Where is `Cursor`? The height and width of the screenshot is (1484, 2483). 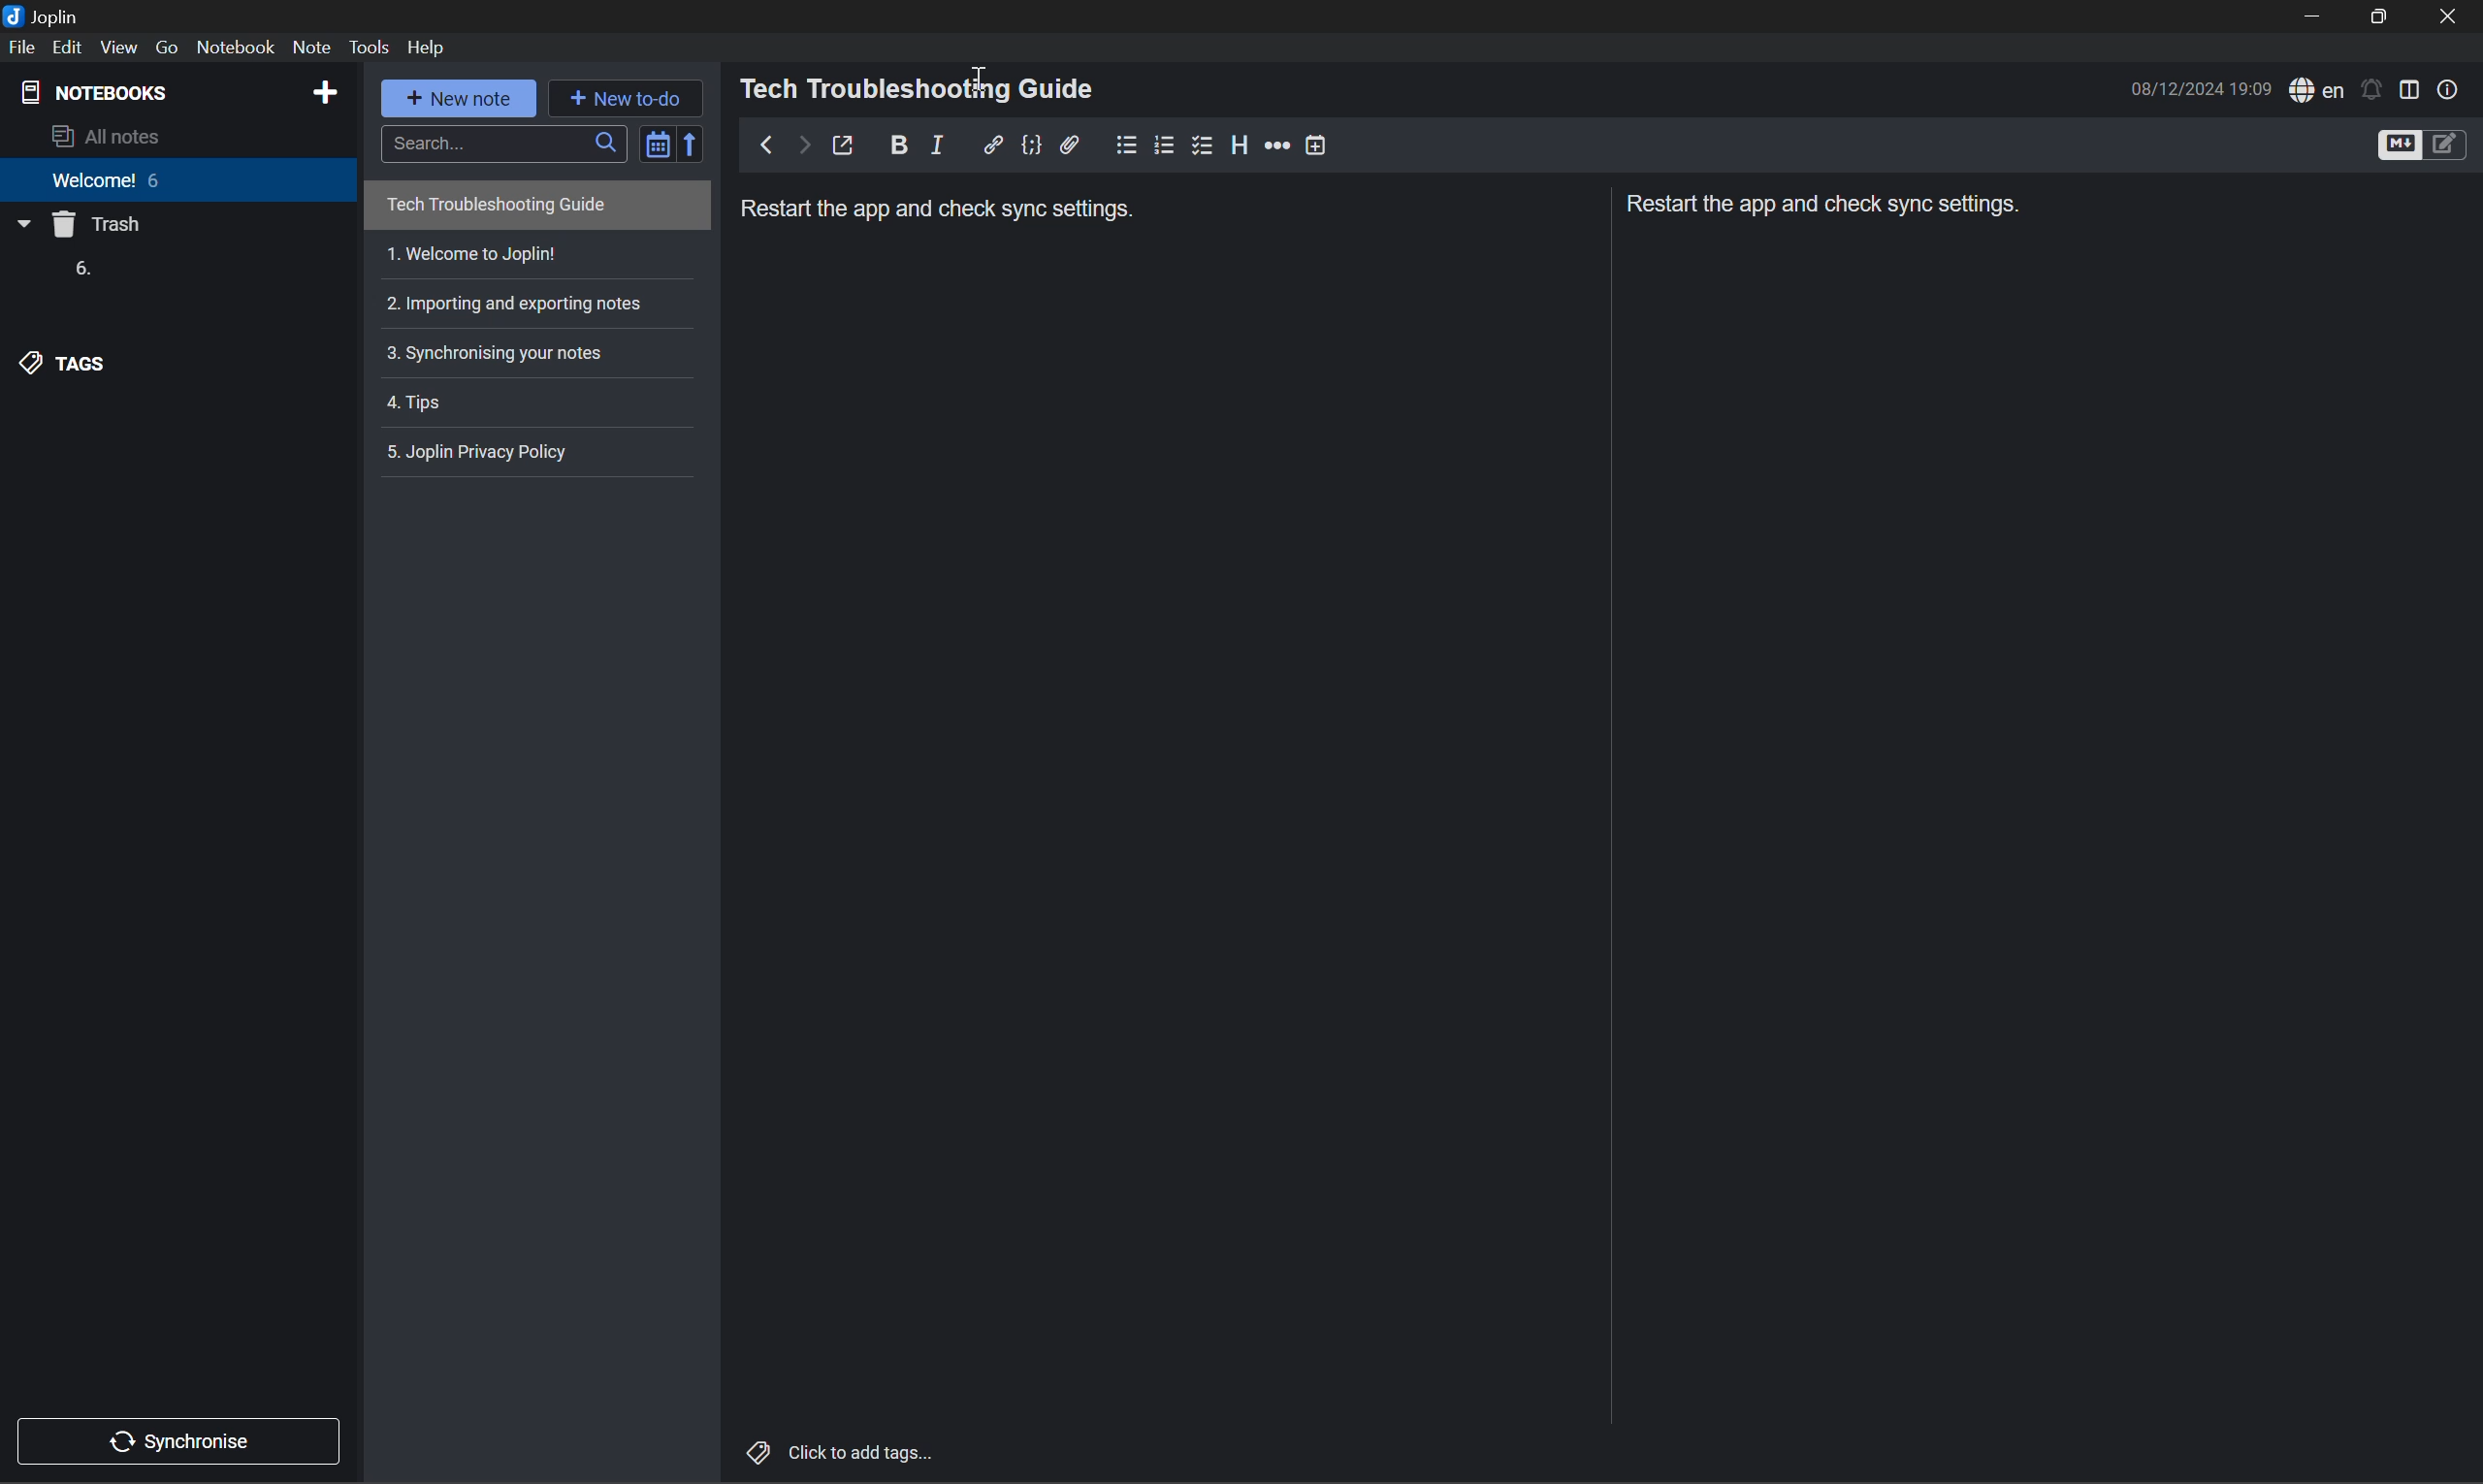
Cursor is located at coordinates (976, 78).